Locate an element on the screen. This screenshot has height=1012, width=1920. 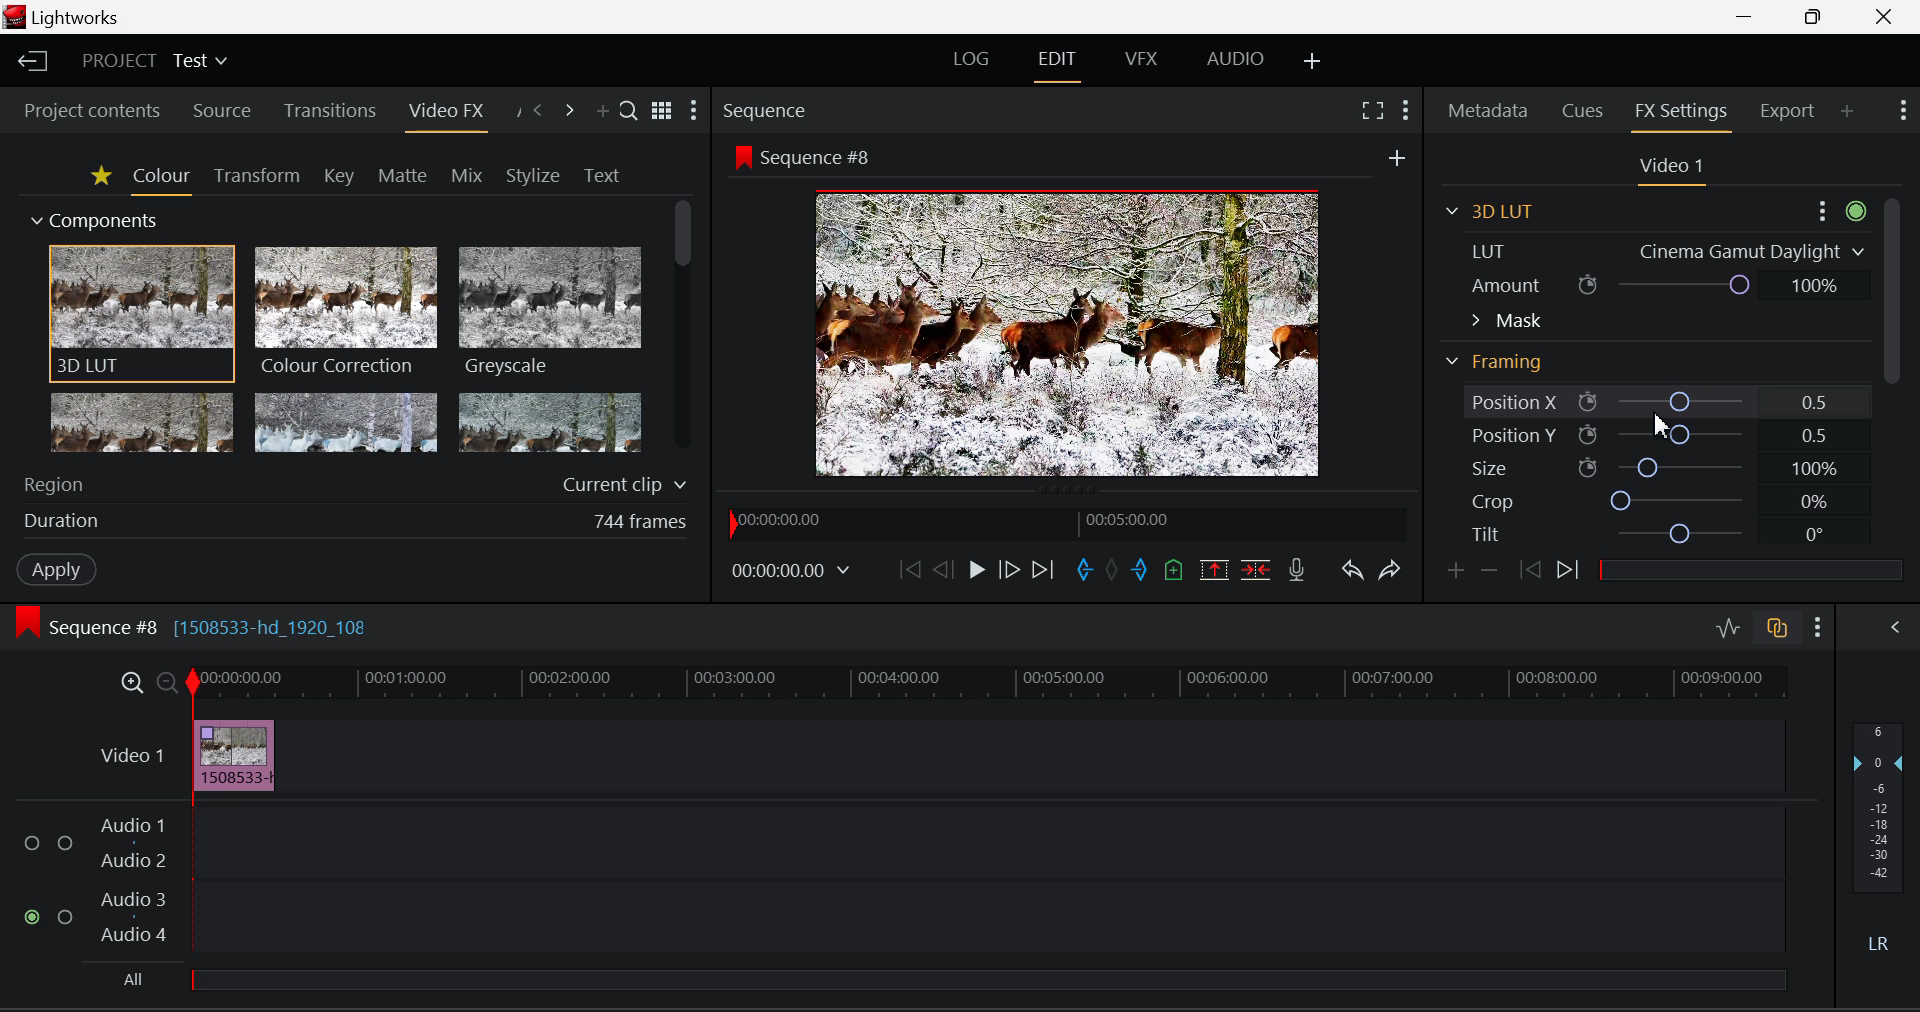
Audio 3 is located at coordinates (136, 899).